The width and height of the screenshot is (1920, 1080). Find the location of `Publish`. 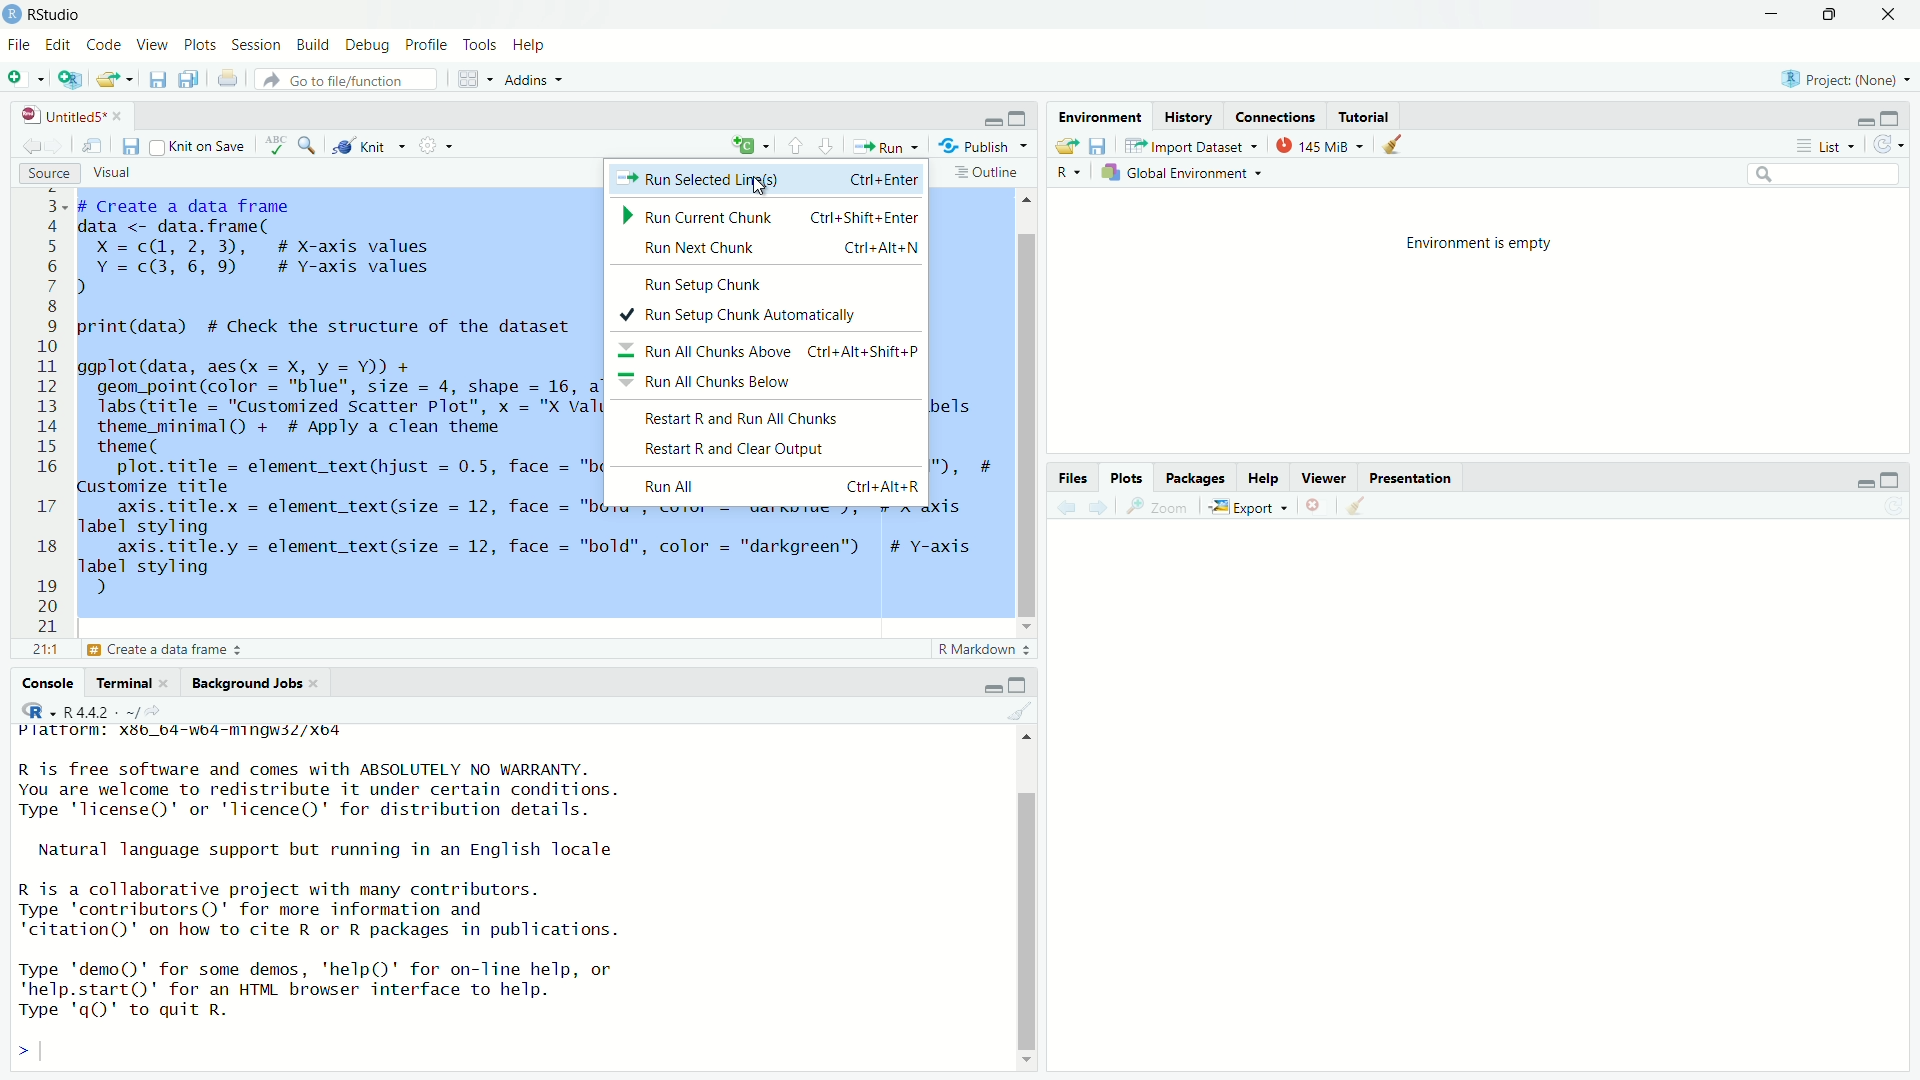

Publish is located at coordinates (984, 146).